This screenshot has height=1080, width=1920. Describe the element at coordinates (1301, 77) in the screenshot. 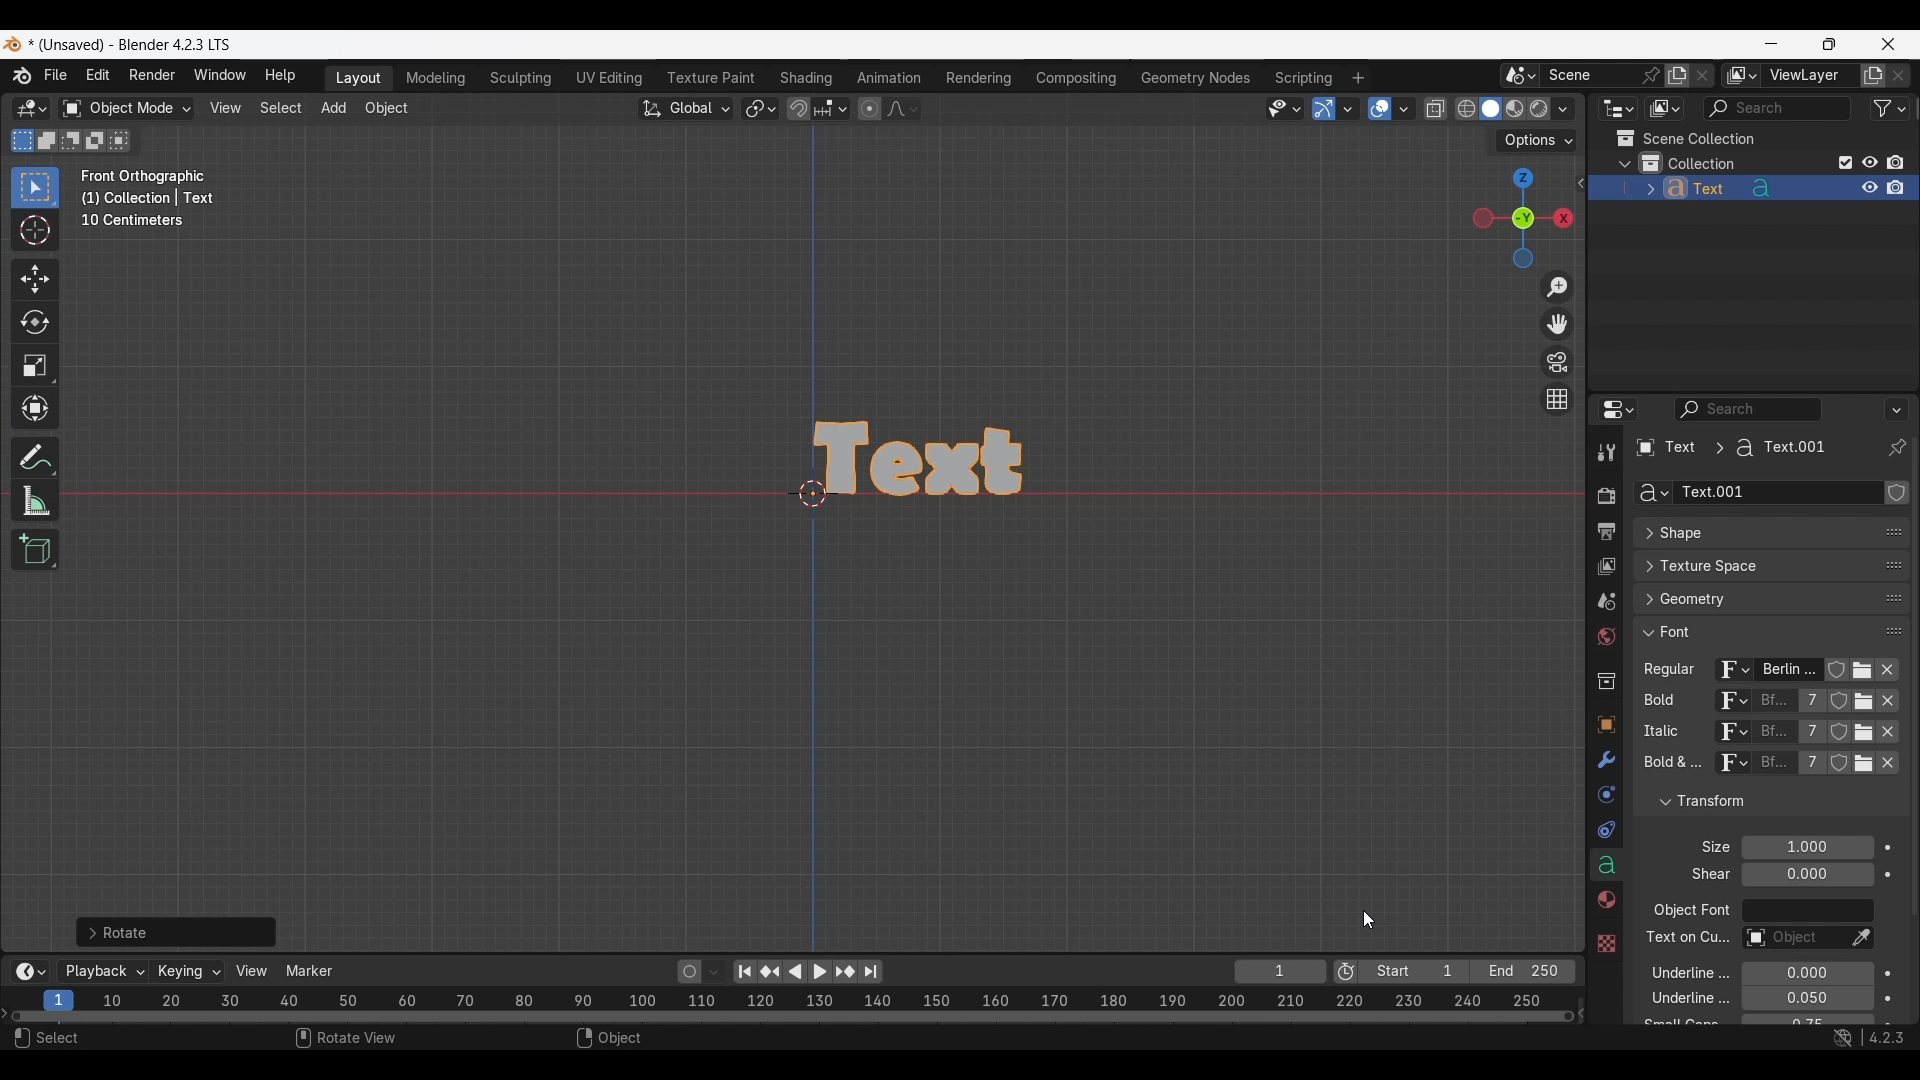

I see `Scripting workspace` at that location.